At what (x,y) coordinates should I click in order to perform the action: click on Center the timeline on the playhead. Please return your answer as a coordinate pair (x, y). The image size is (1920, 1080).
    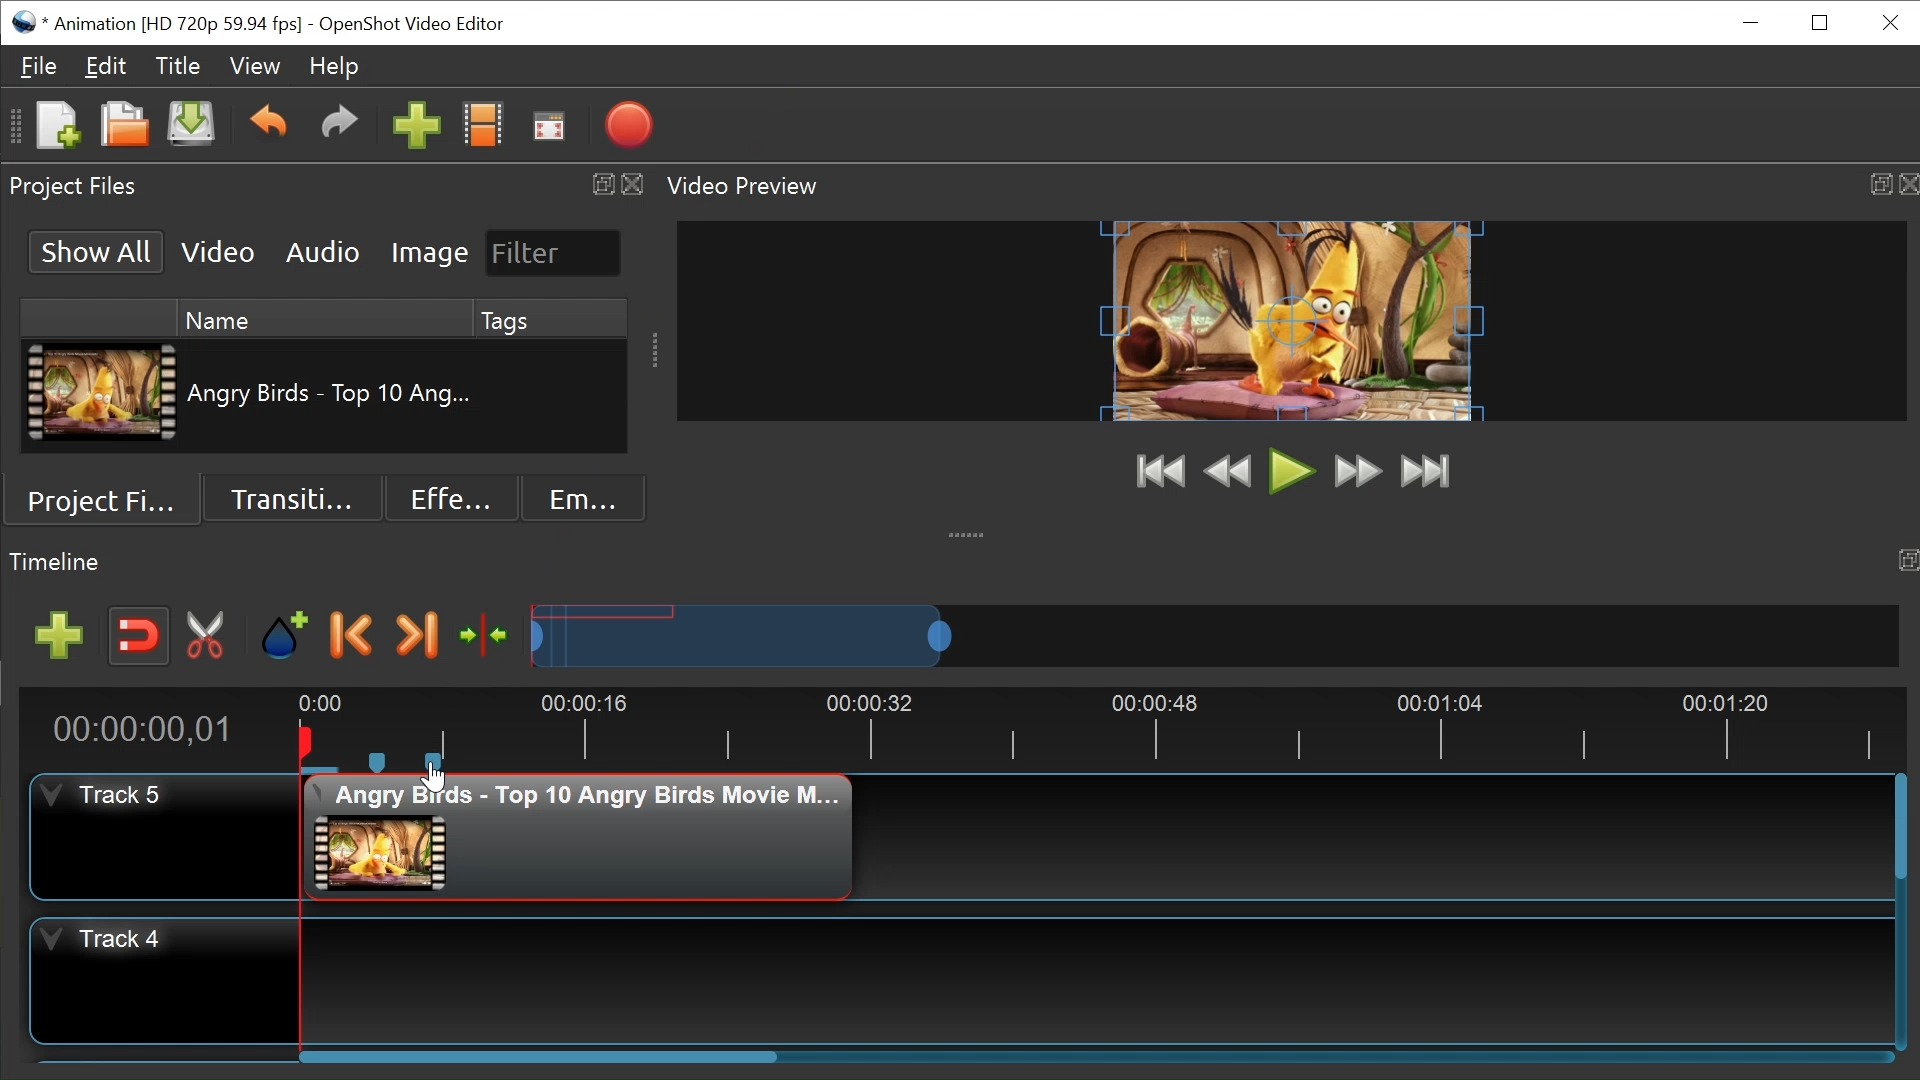
    Looking at the image, I should click on (485, 635).